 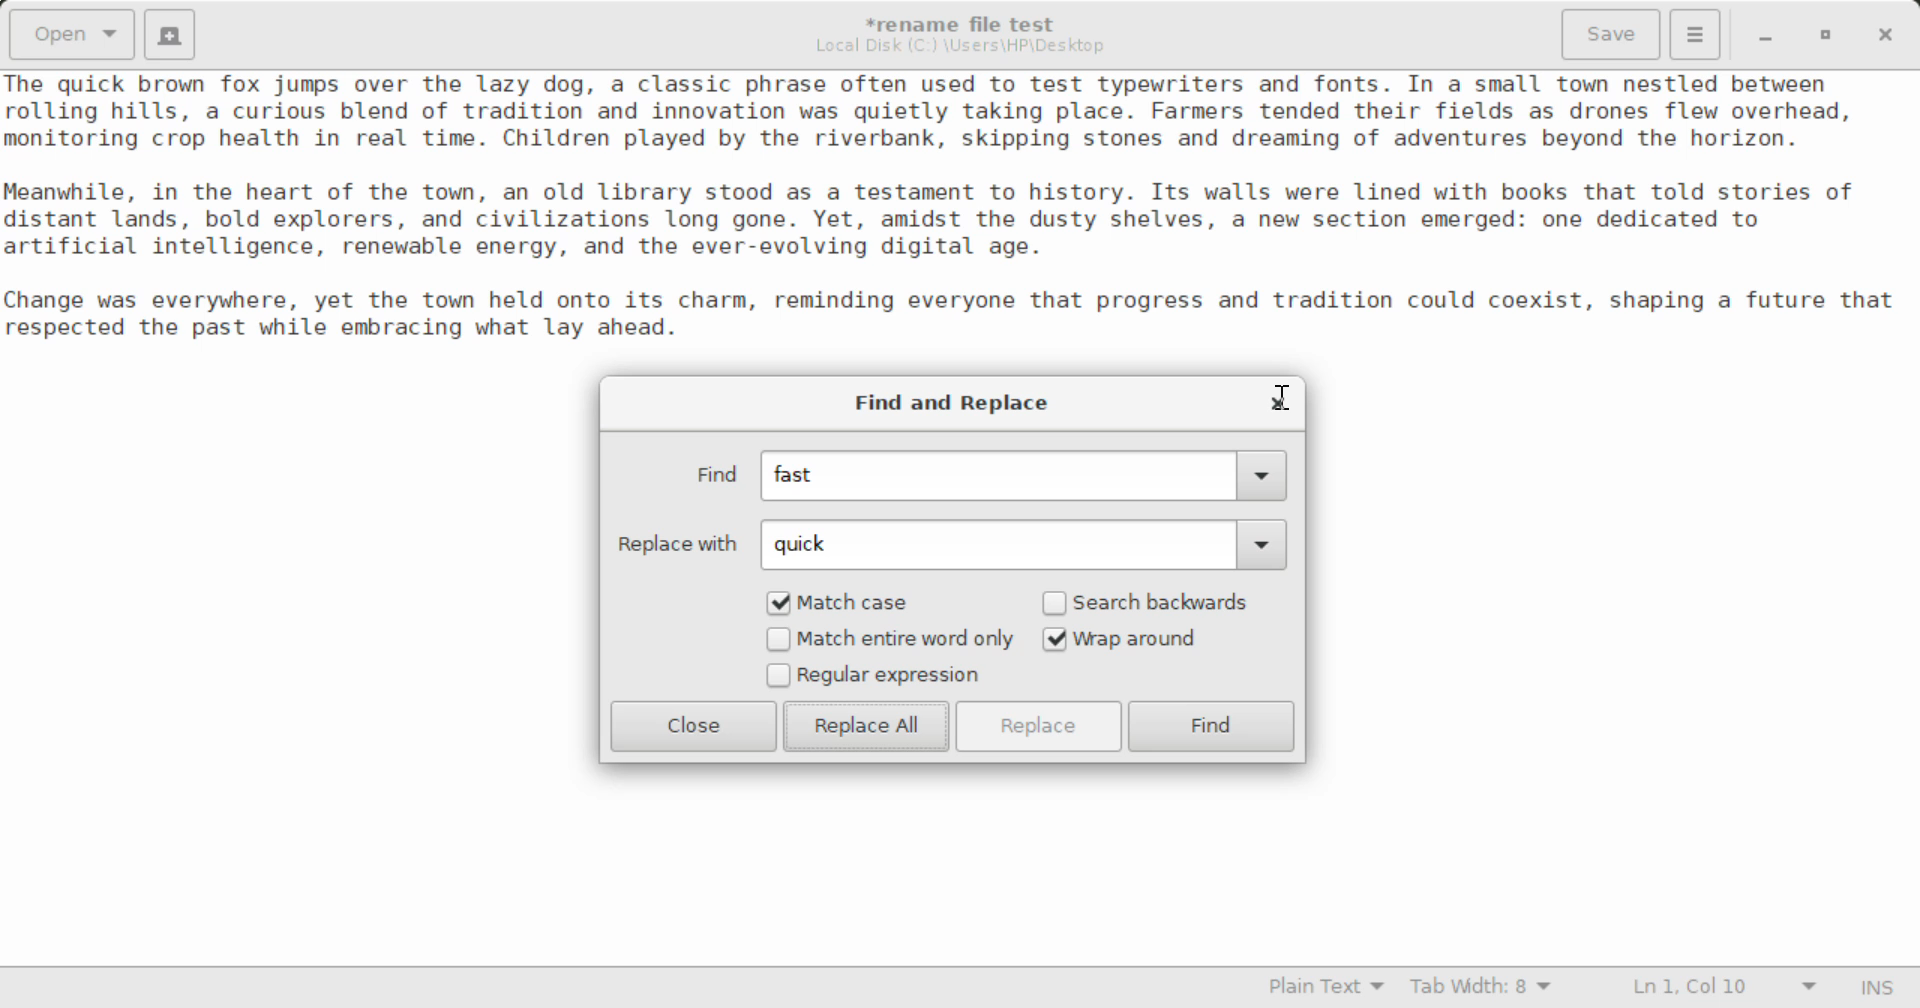 I want to click on Find, so click(x=1213, y=726).